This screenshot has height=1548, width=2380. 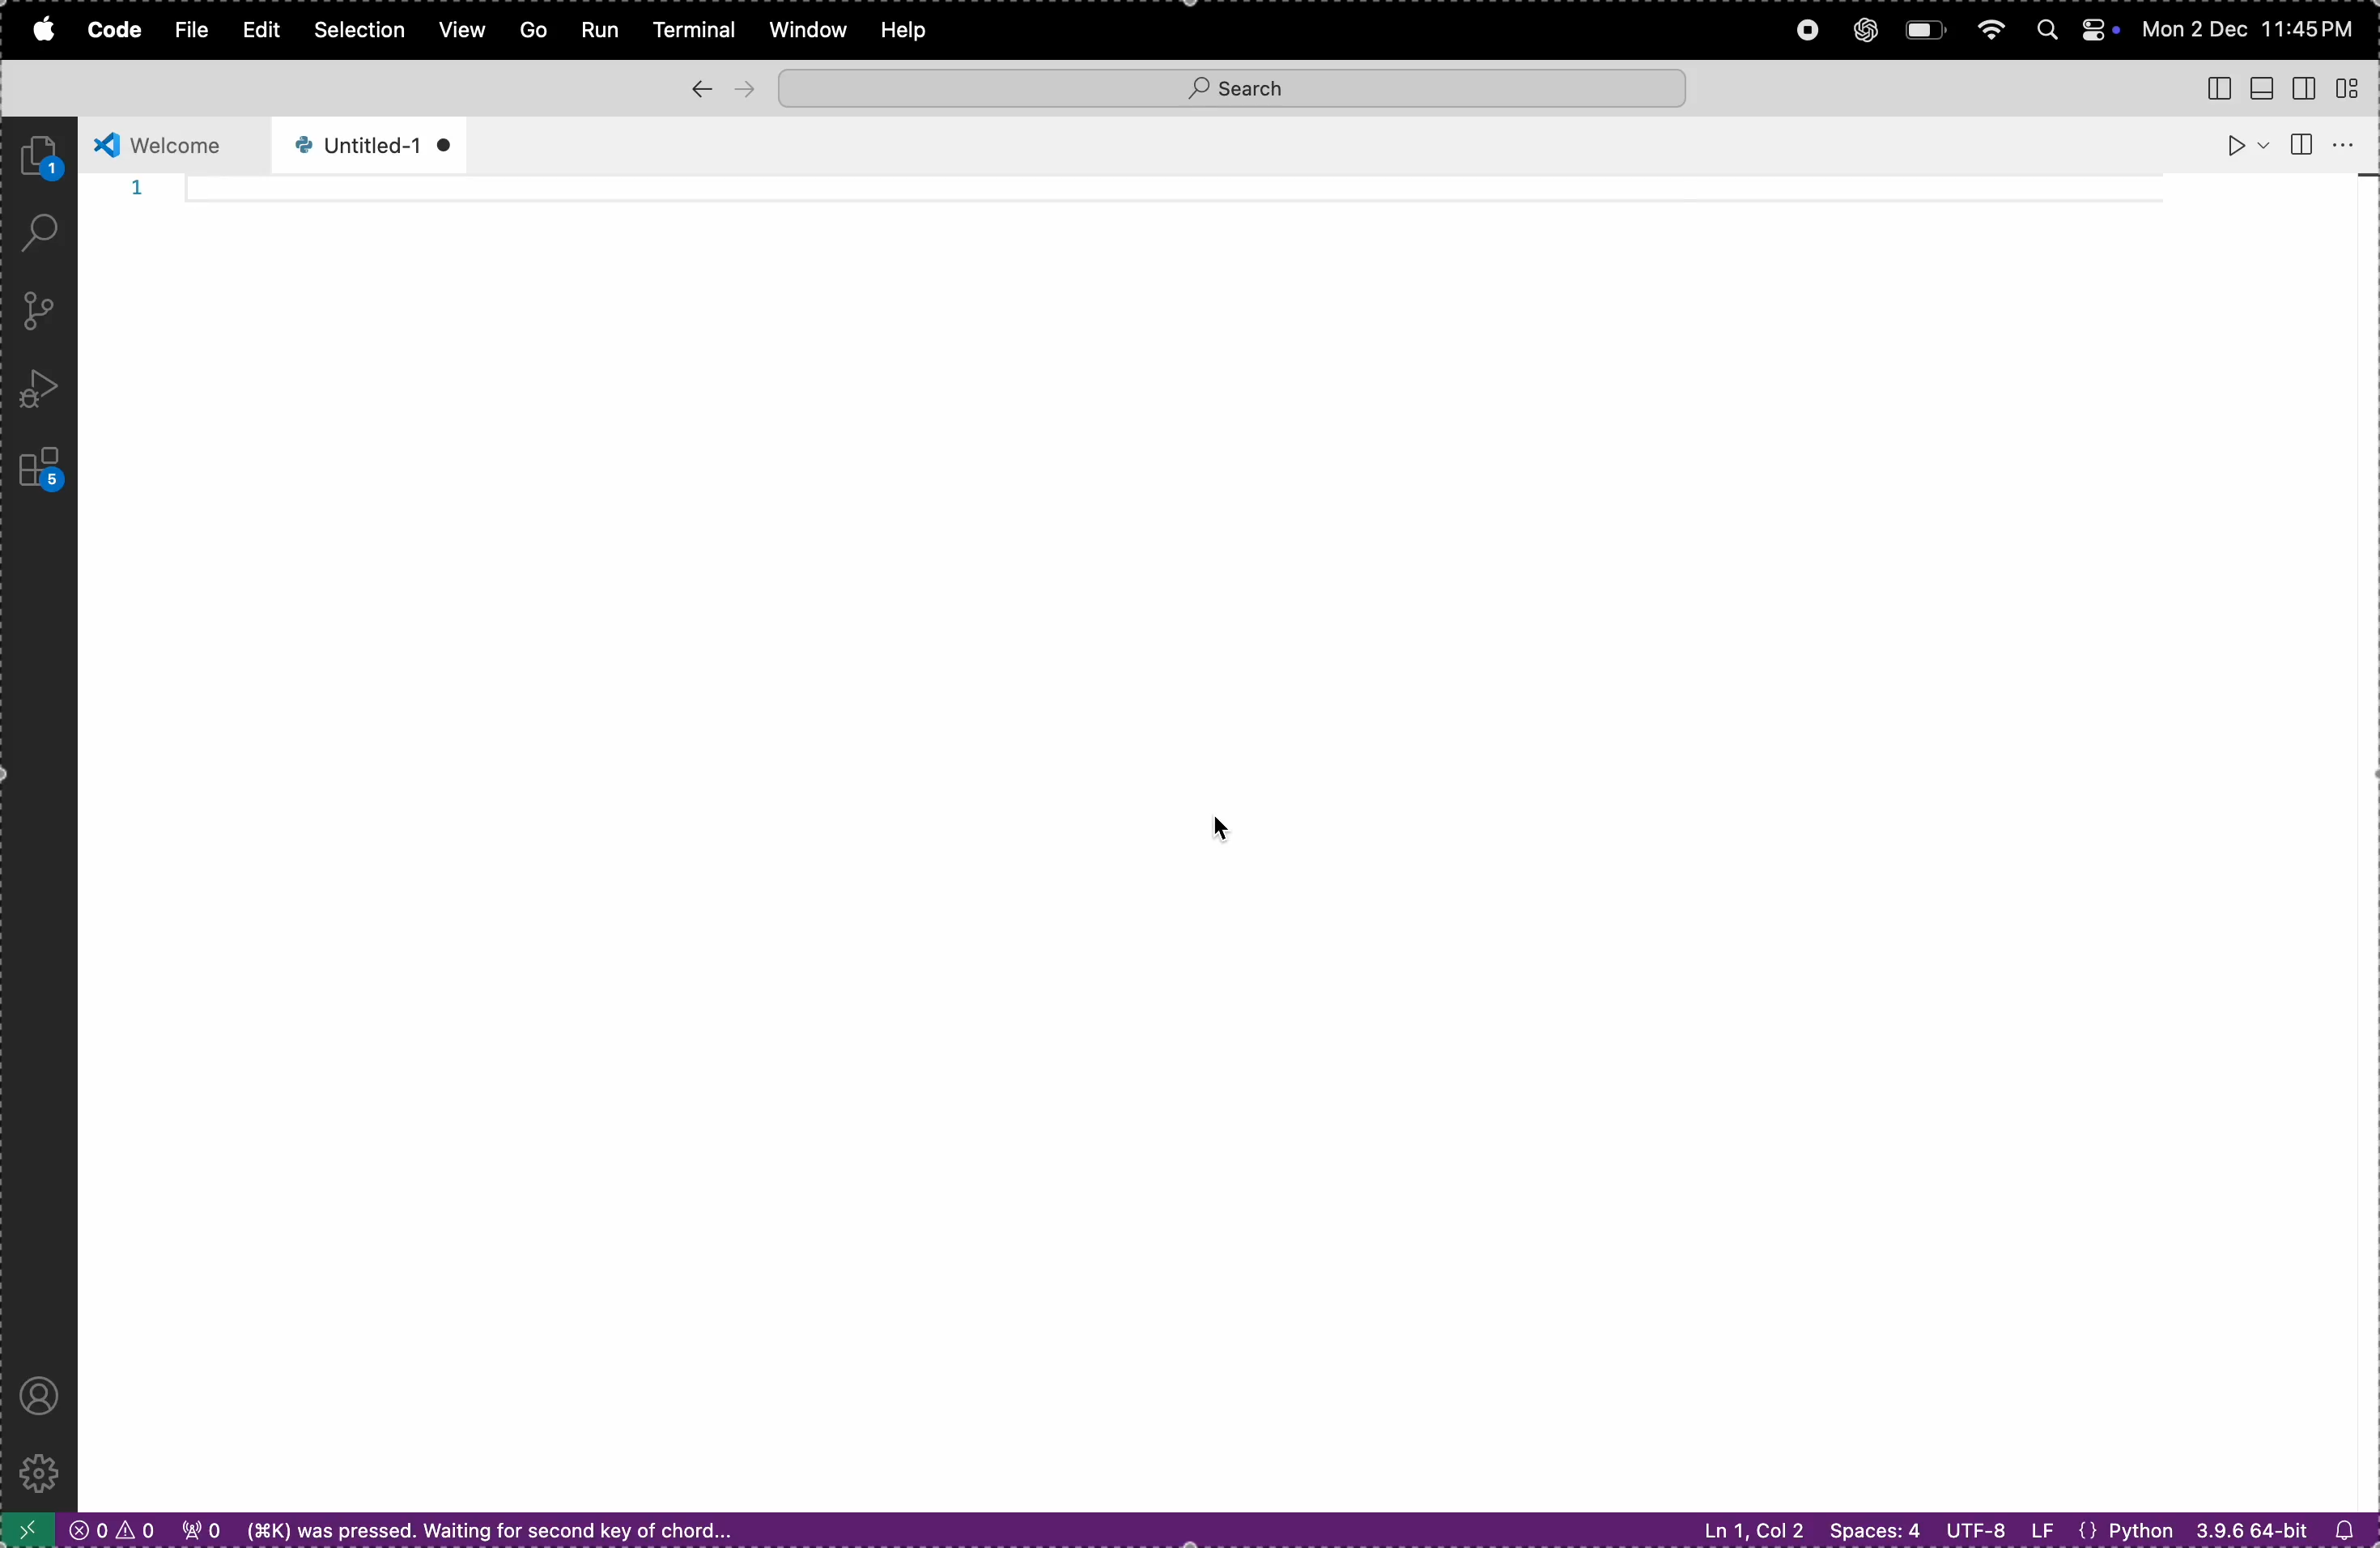 I want to click on python, so click(x=2131, y=1529).